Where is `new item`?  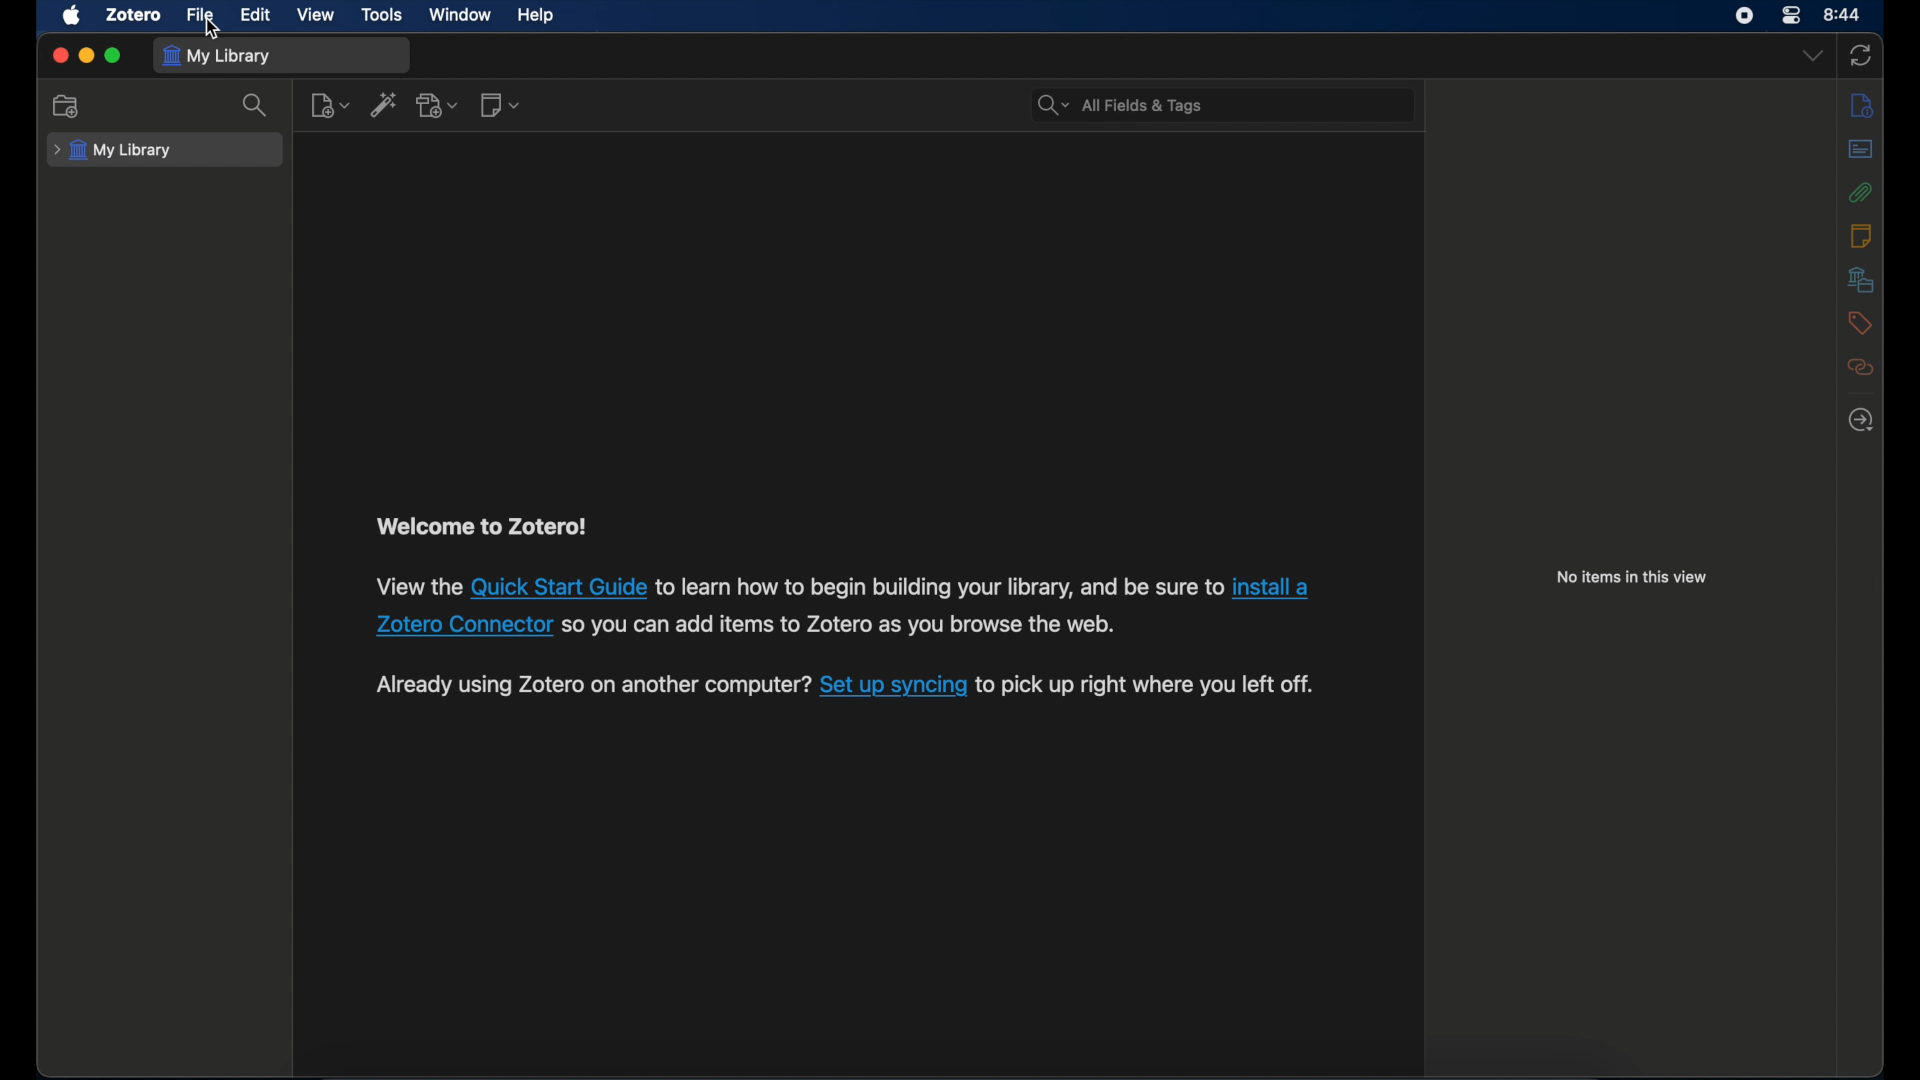 new item is located at coordinates (330, 106).